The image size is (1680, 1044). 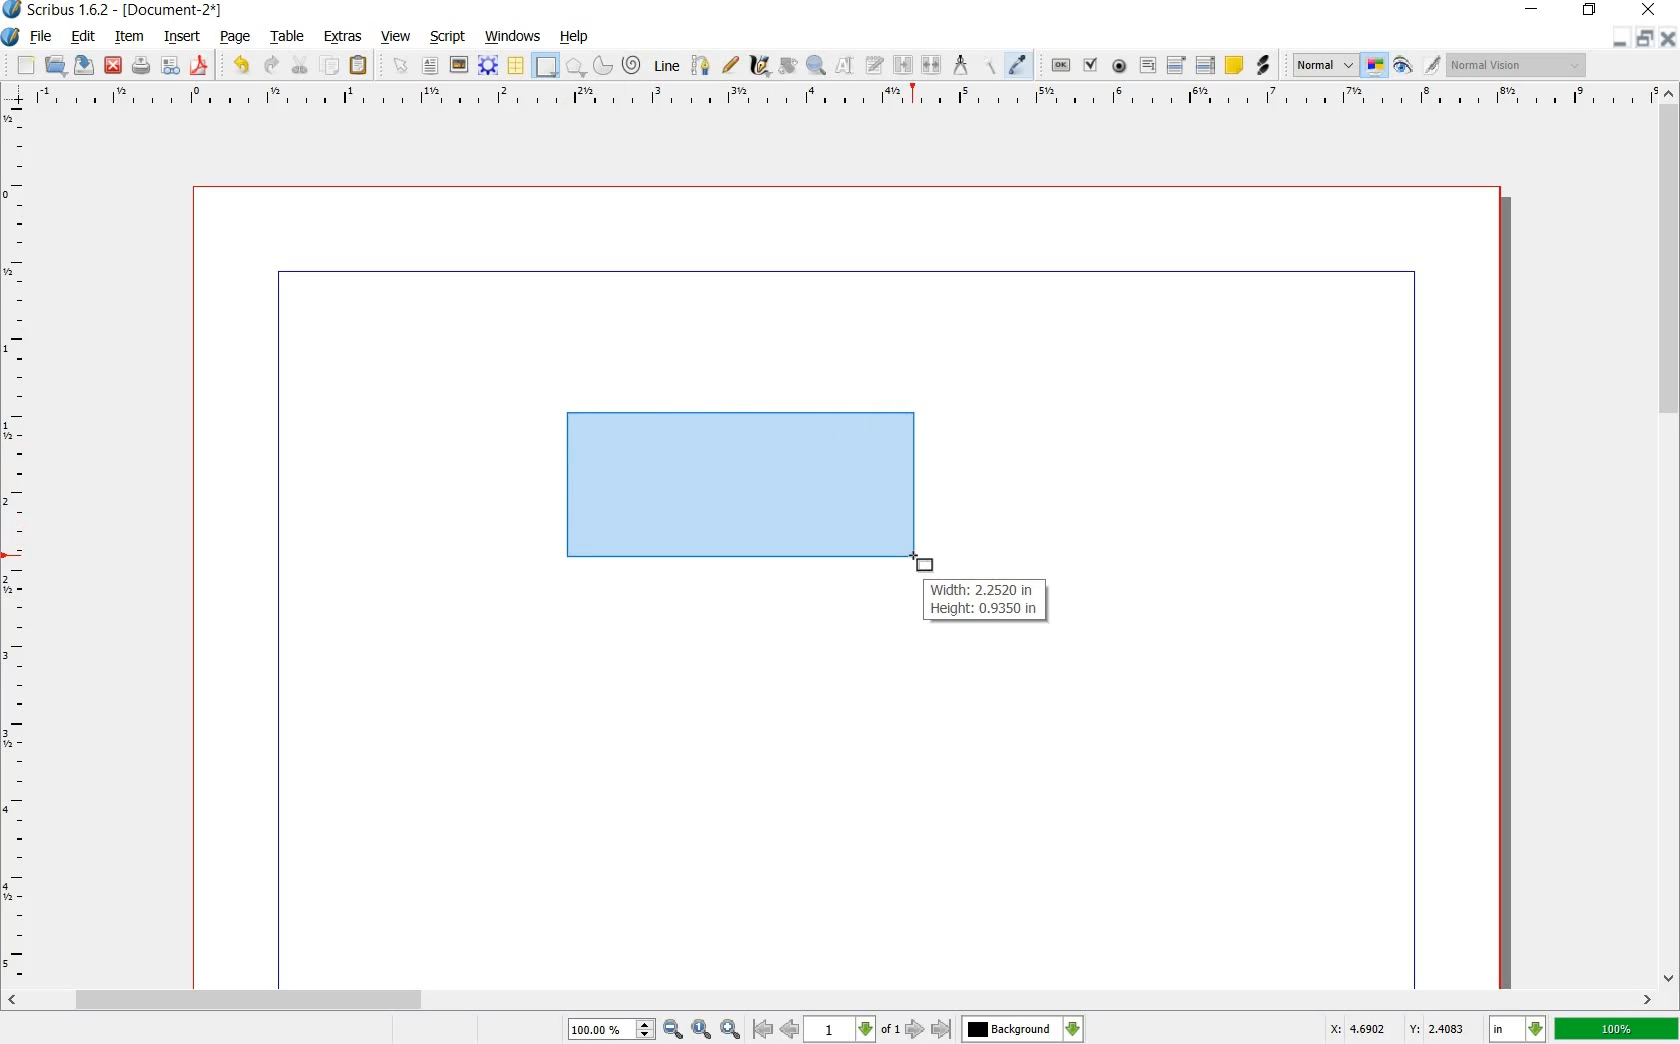 I want to click on EDIT, so click(x=82, y=37).